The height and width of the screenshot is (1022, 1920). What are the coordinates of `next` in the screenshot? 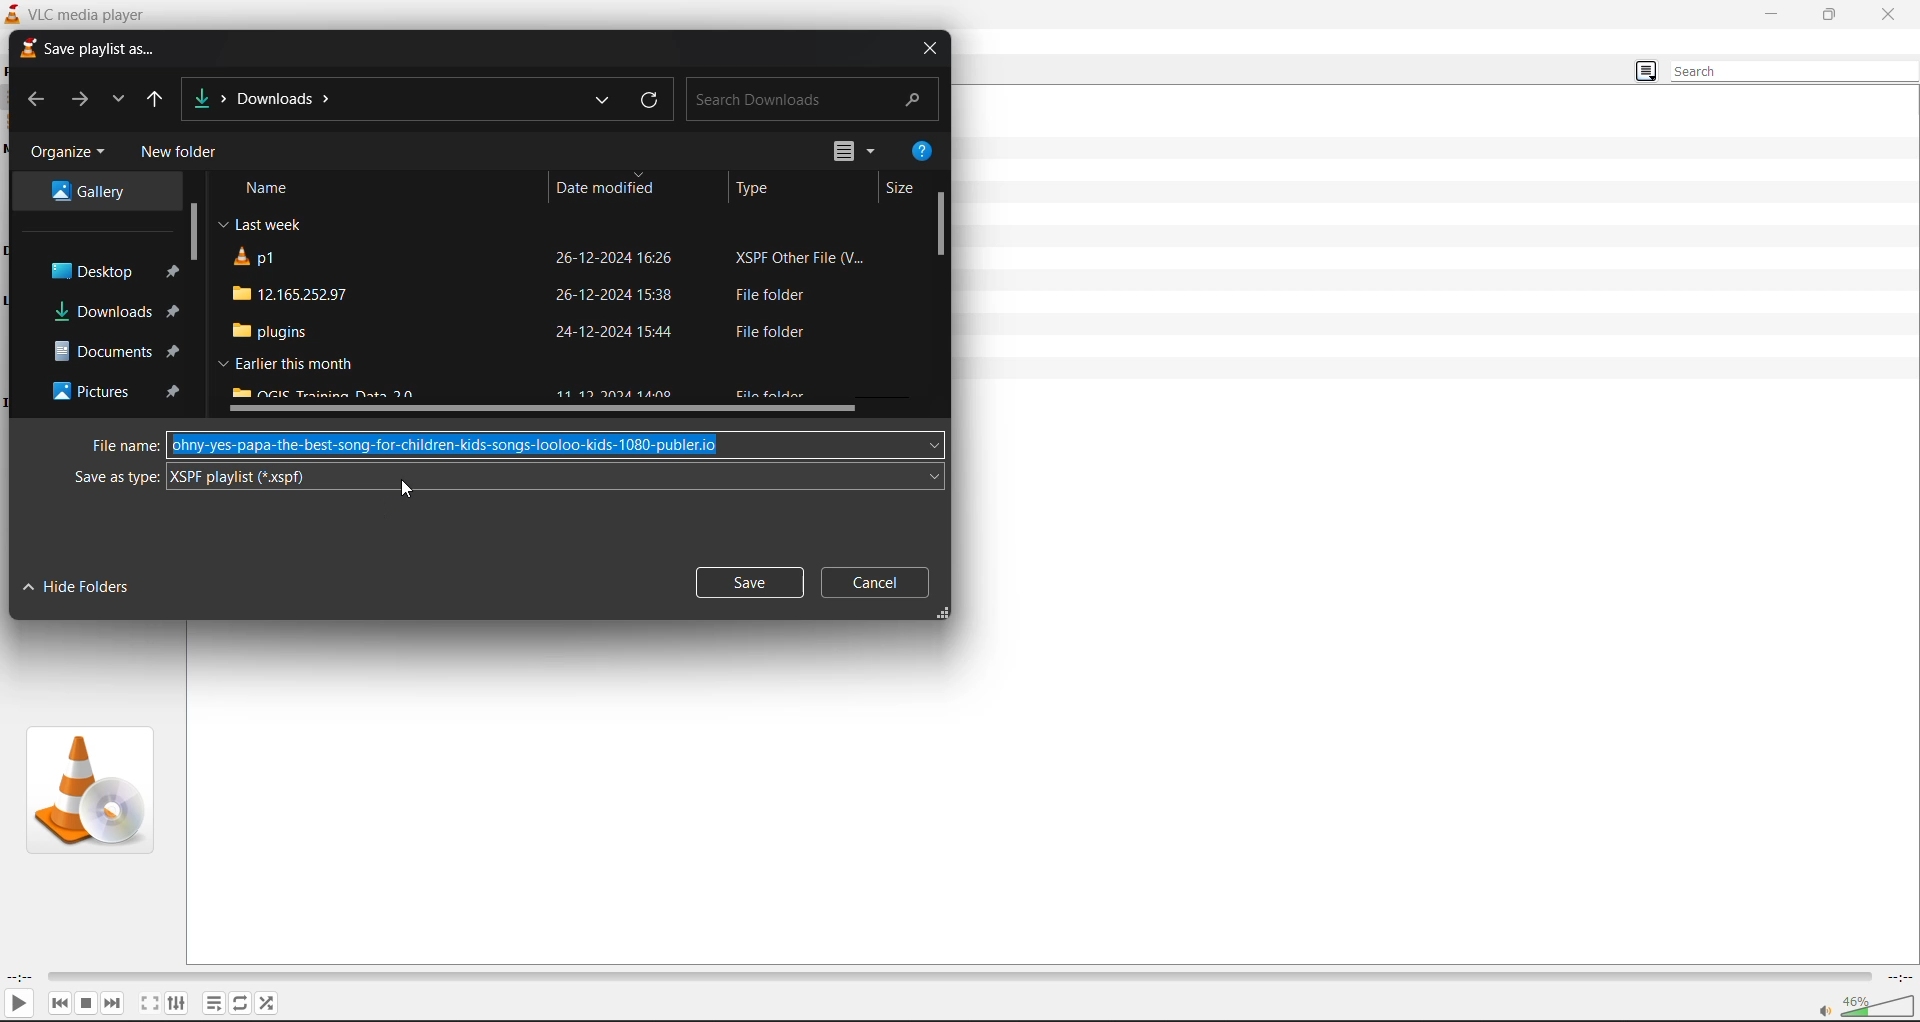 It's located at (117, 1003).